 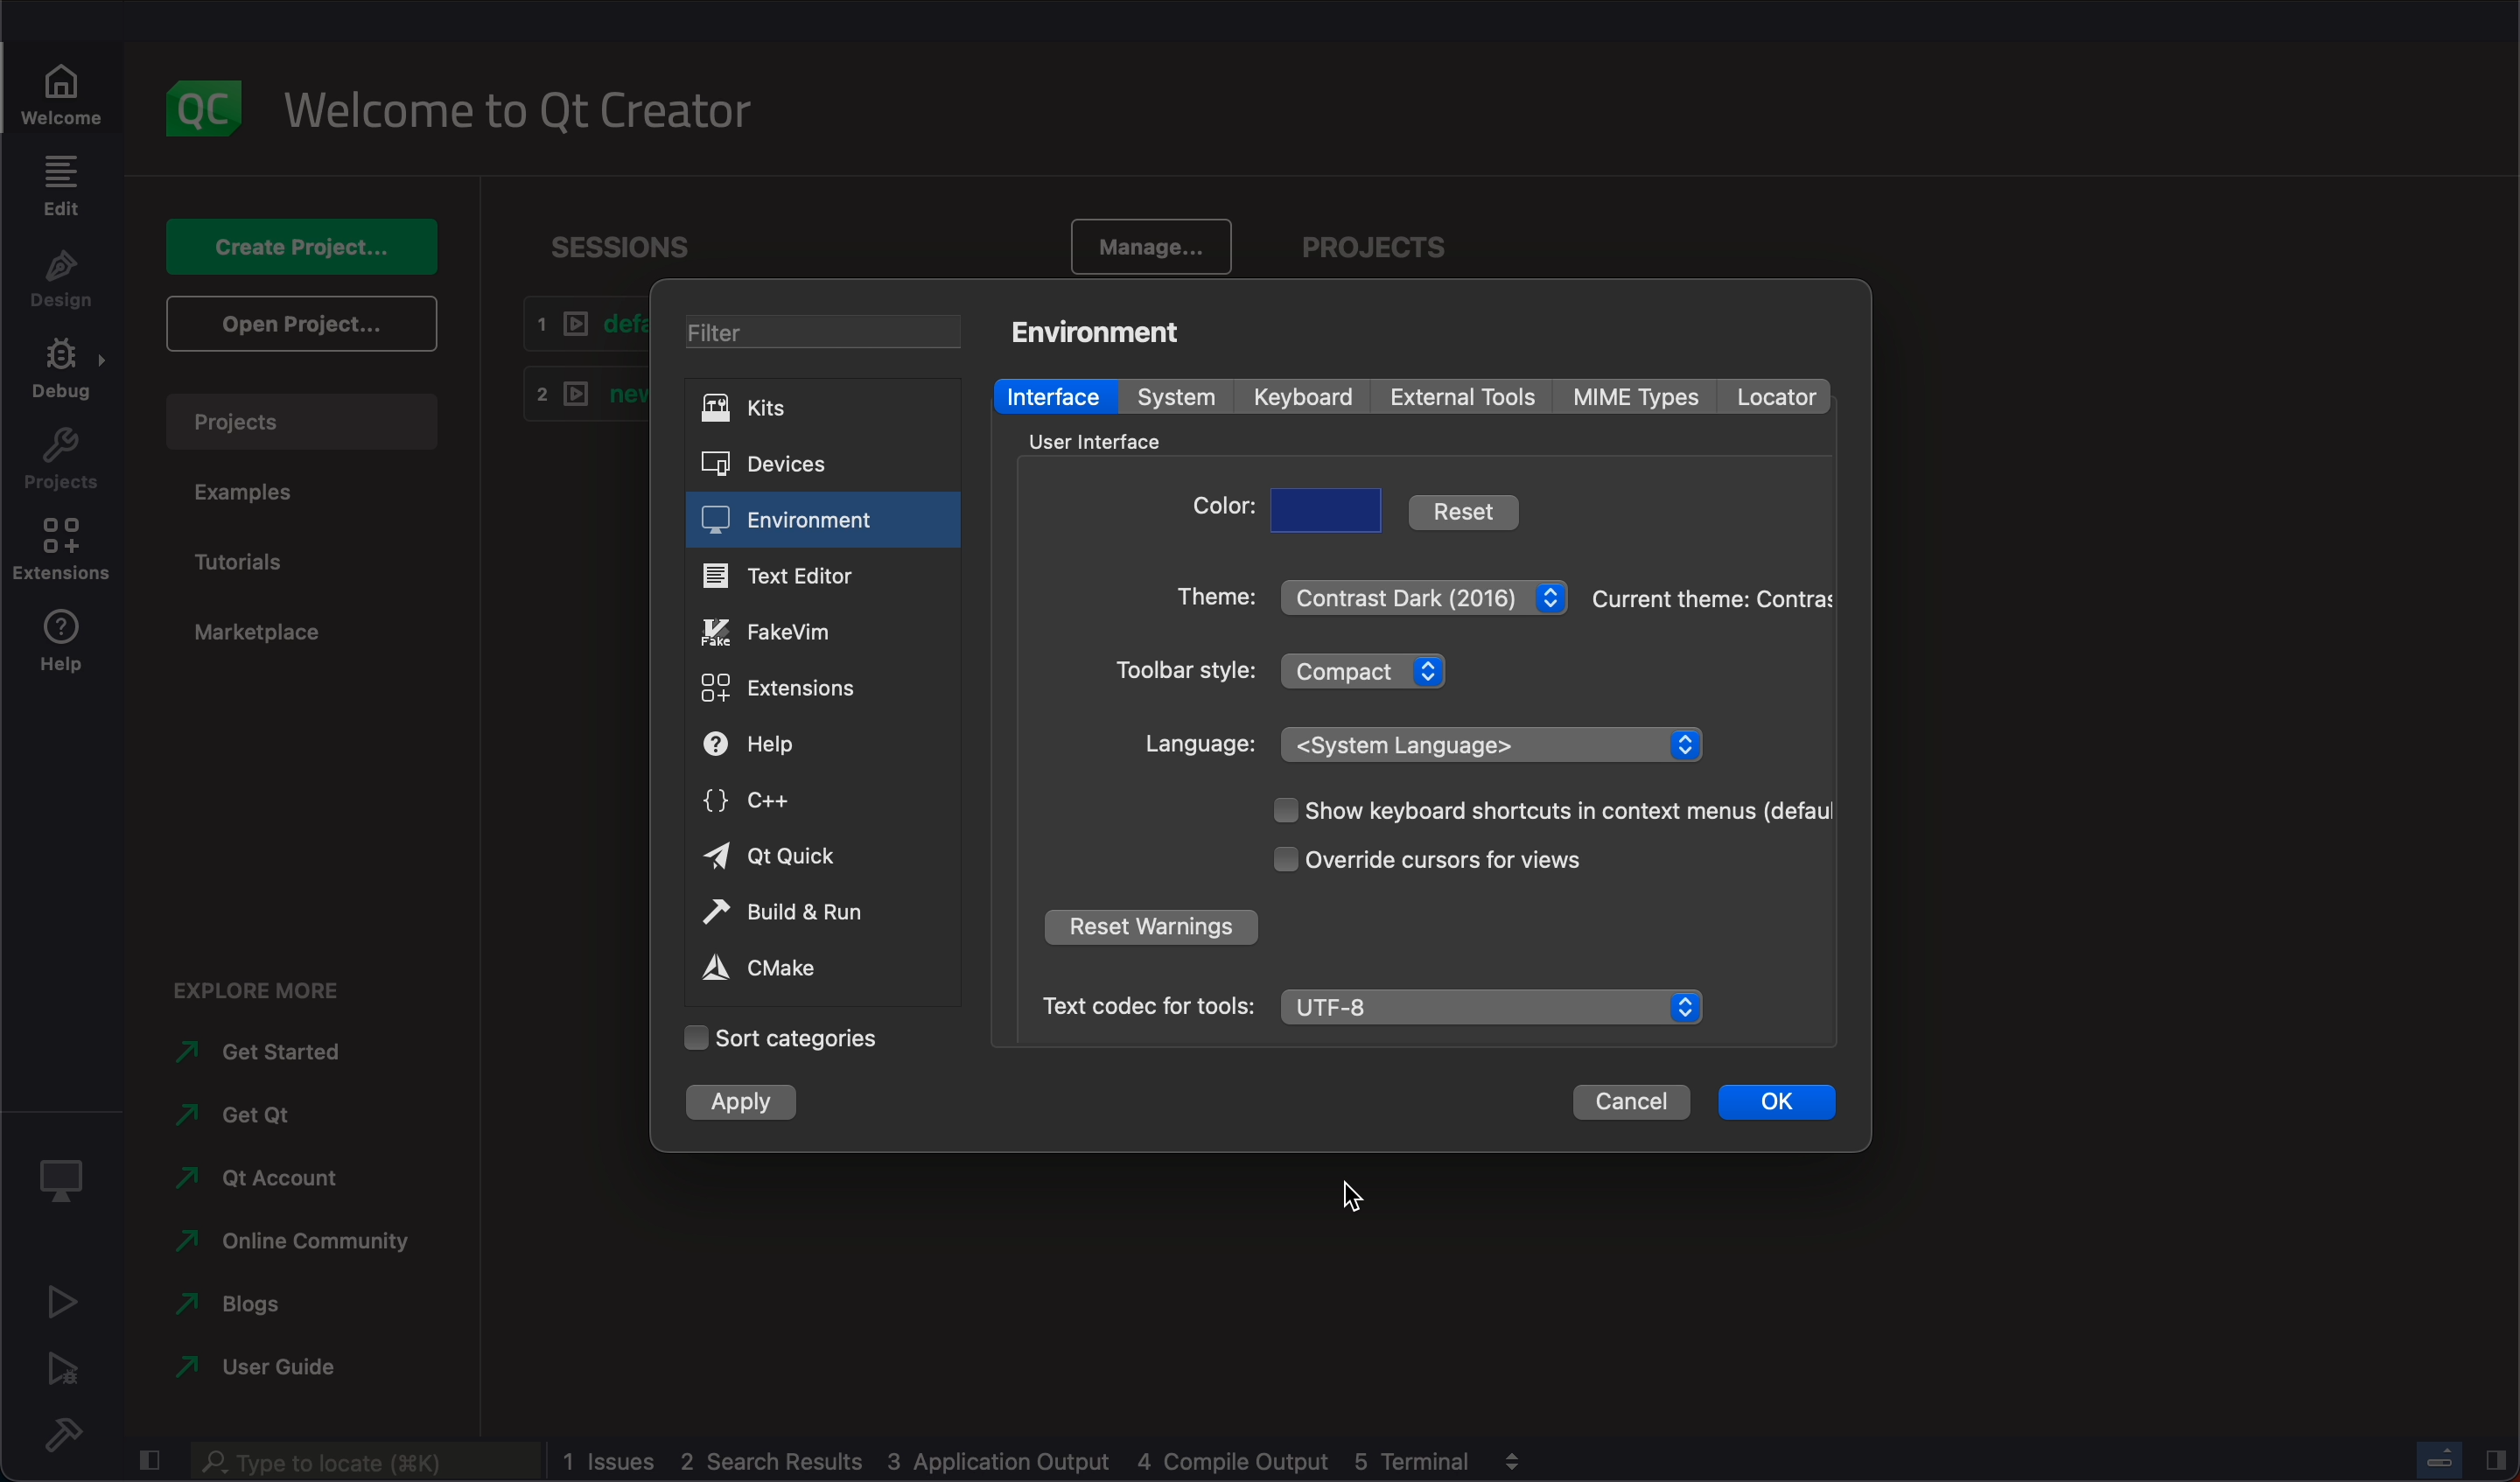 I want to click on close slidebar, so click(x=152, y=1458).